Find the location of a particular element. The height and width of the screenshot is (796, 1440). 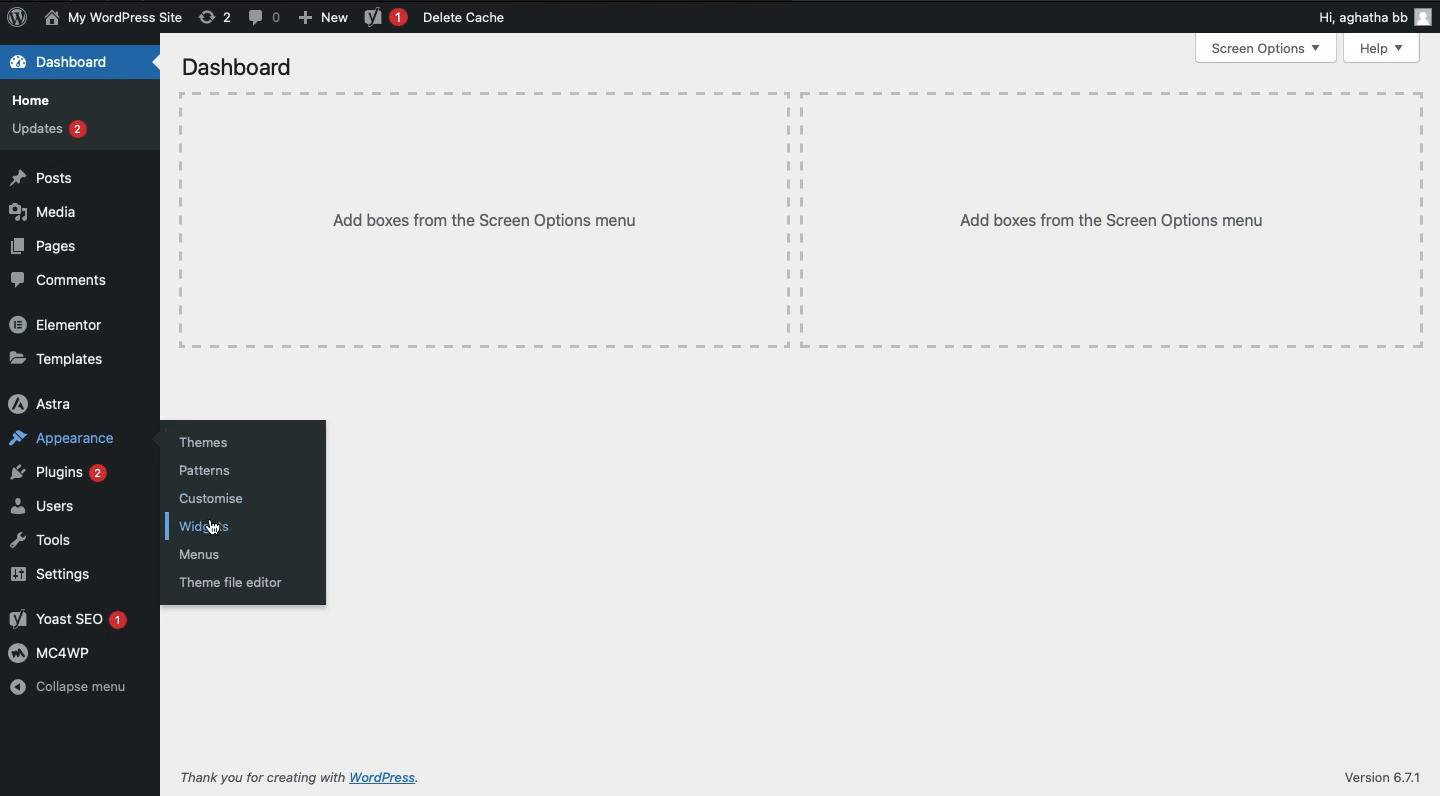

Elementor is located at coordinates (62, 324).